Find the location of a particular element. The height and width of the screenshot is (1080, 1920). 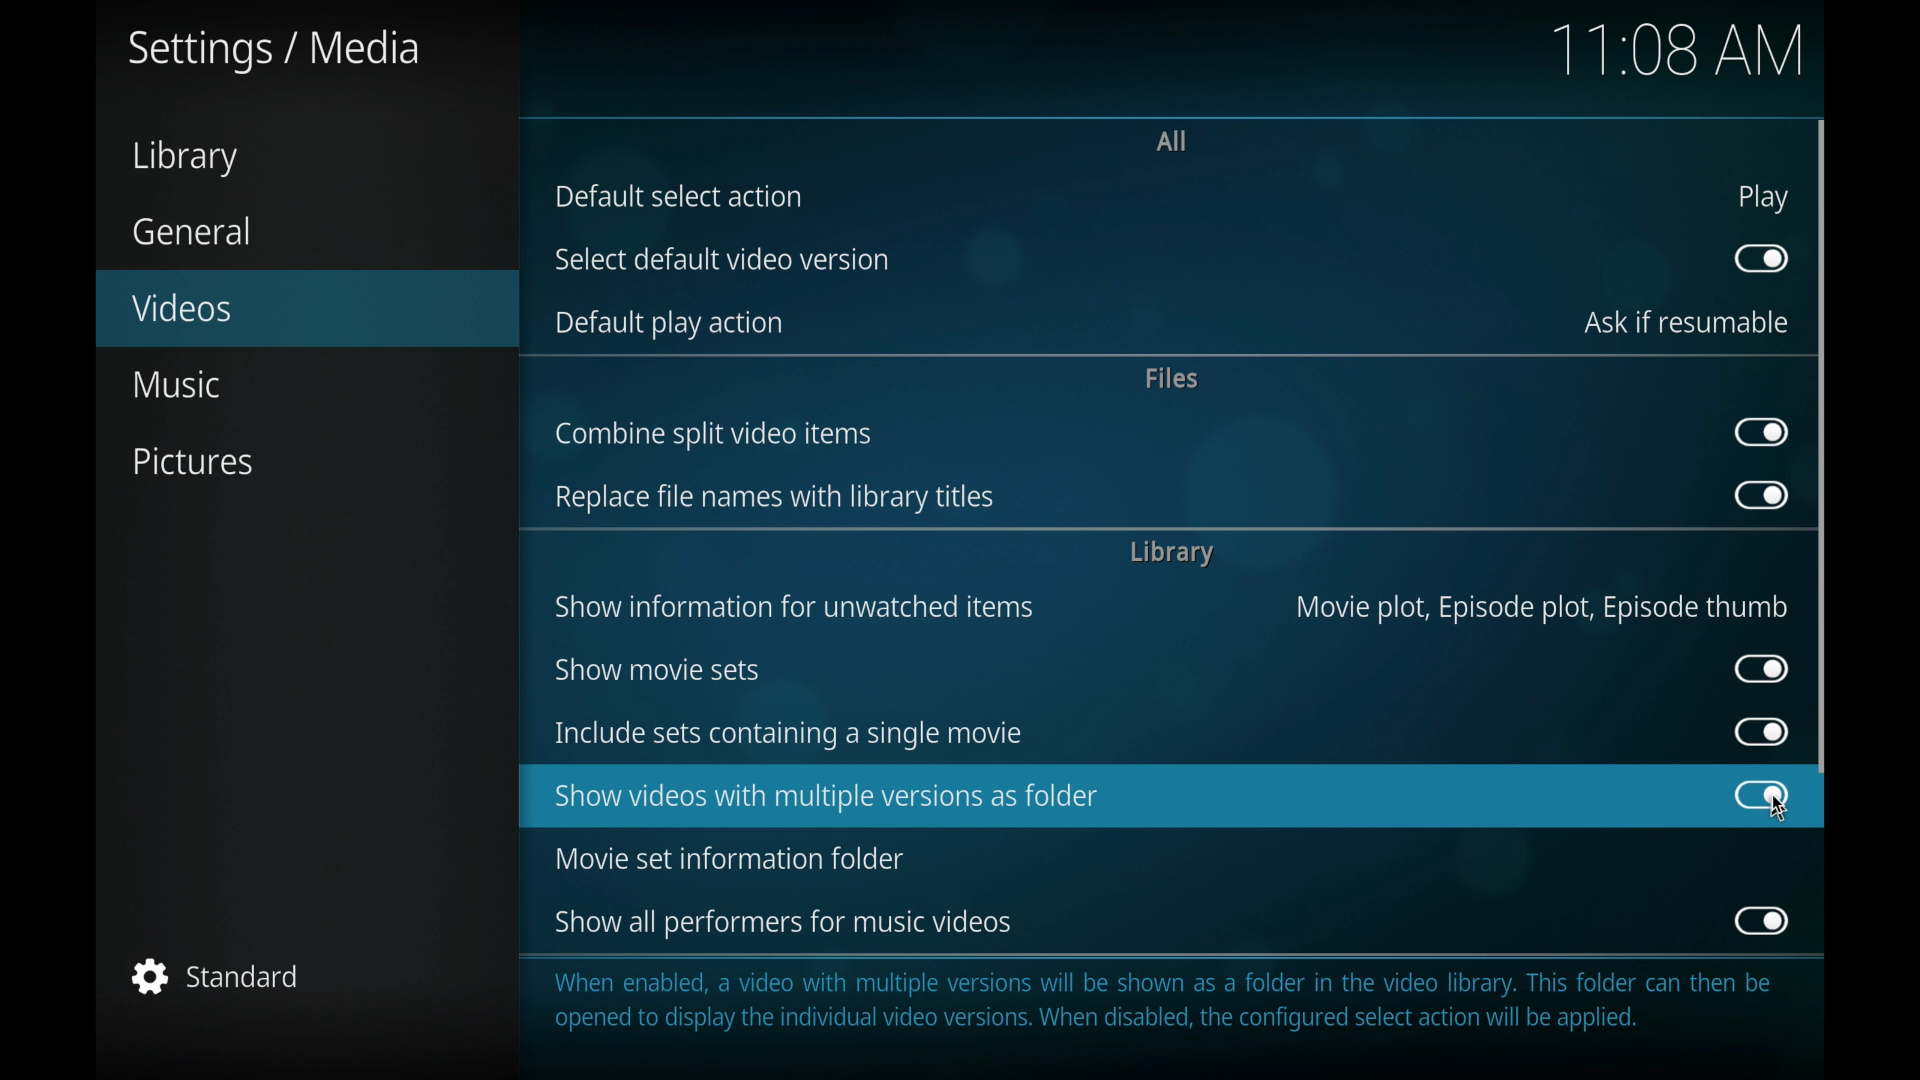

general is located at coordinates (193, 231).